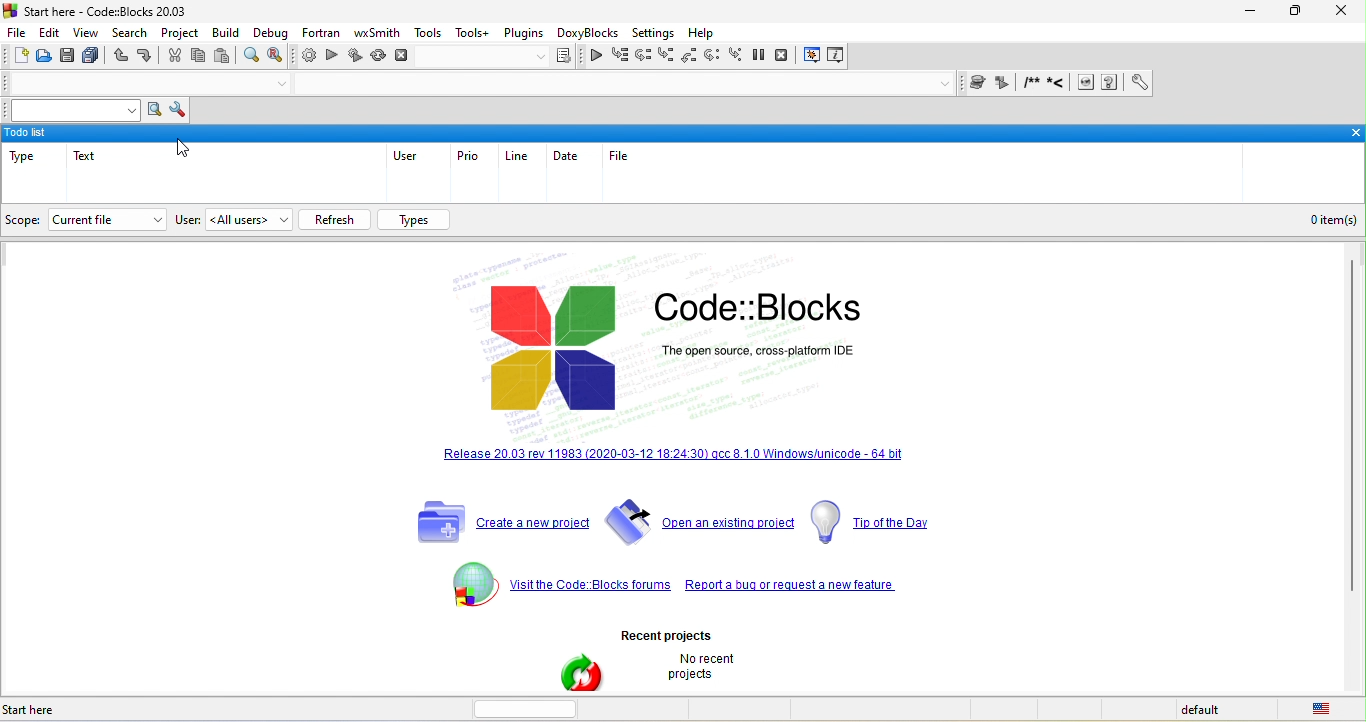 The image size is (1366, 722). What do you see at coordinates (186, 219) in the screenshot?
I see `users ` at bounding box center [186, 219].